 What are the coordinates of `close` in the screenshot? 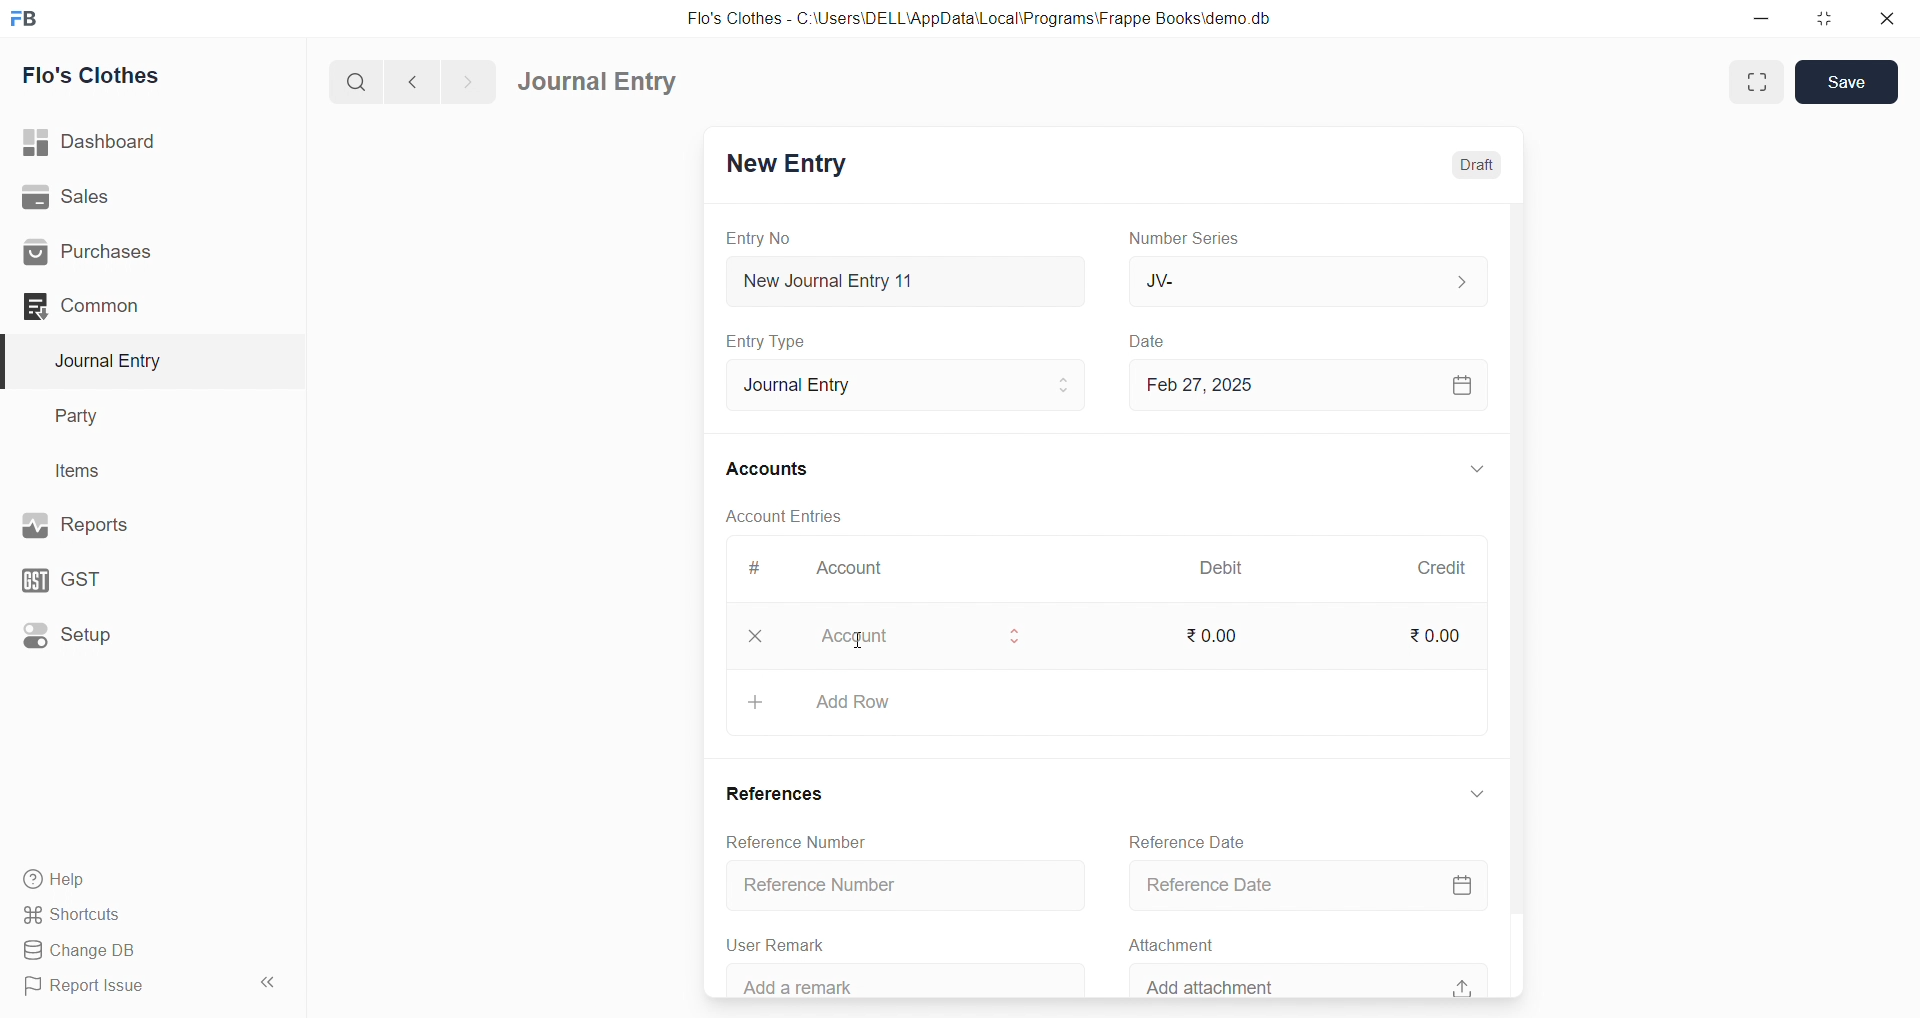 It's located at (754, 636).